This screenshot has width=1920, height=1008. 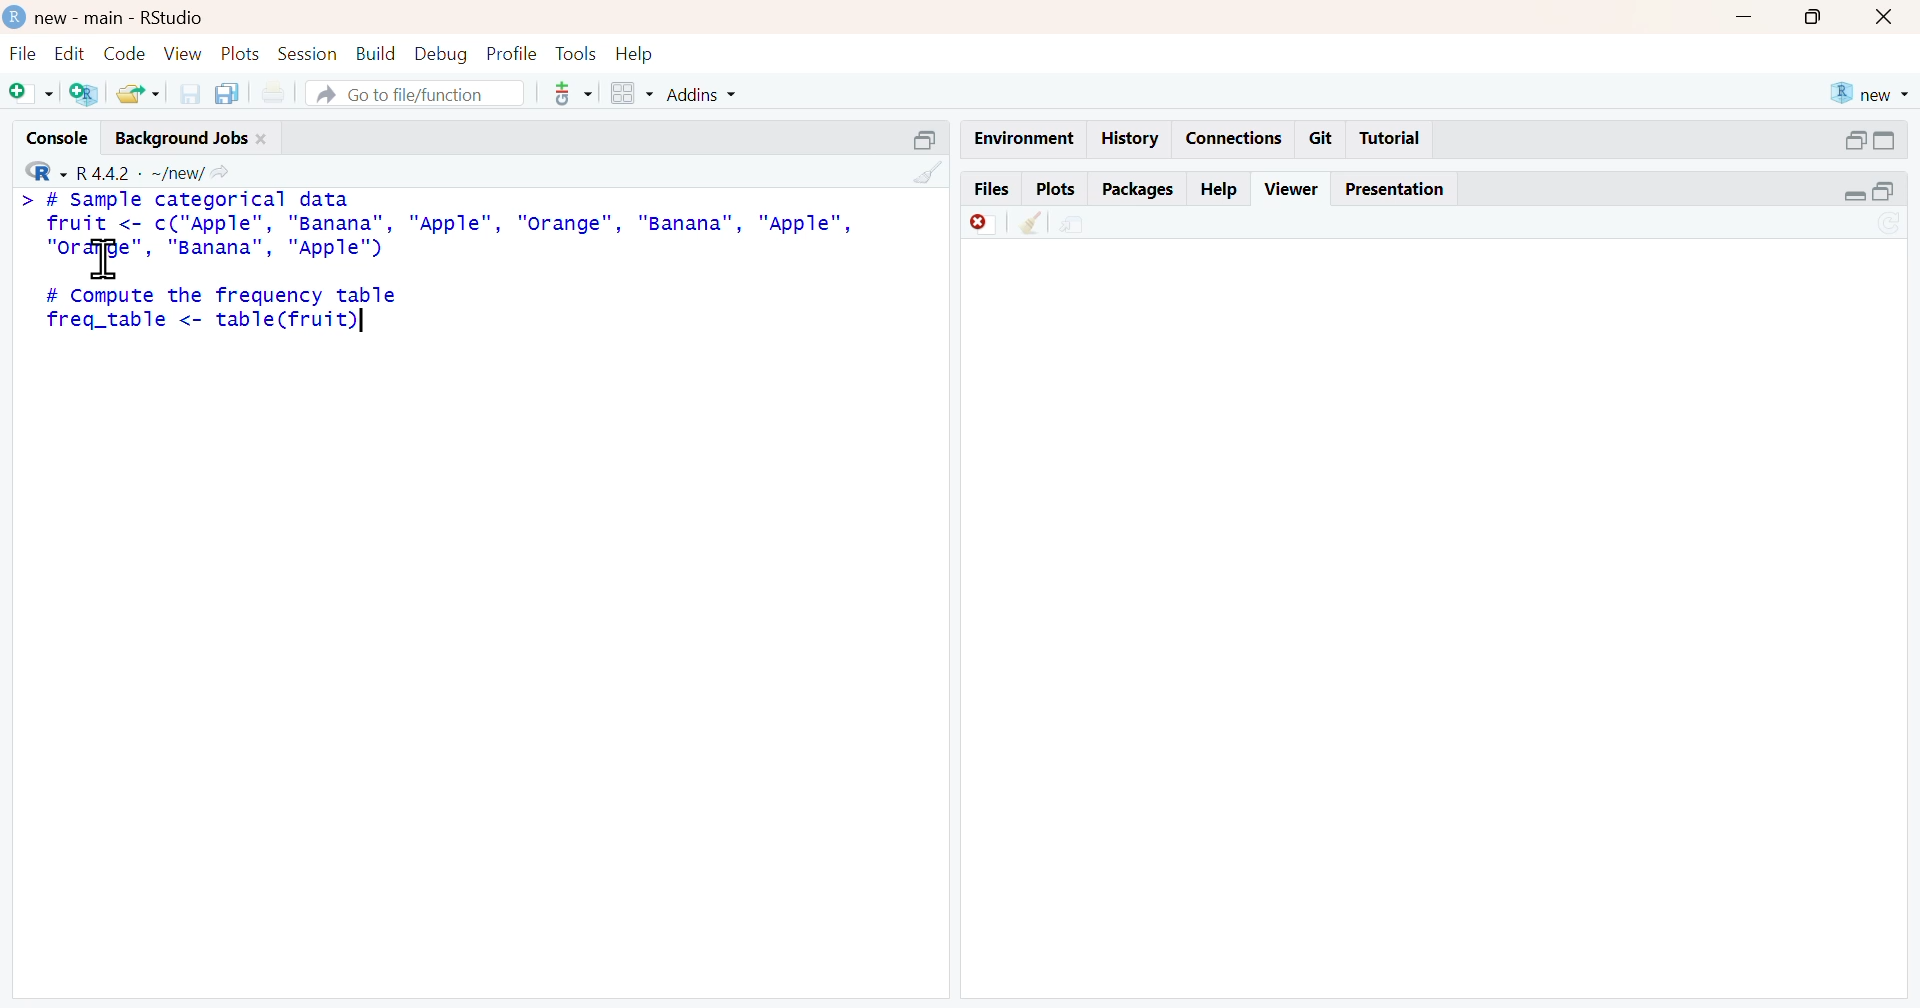 What do you see at coordinates (106, 18) in the screenshot?
I see `new - main - RStudio` at bounding box center [106, 18].